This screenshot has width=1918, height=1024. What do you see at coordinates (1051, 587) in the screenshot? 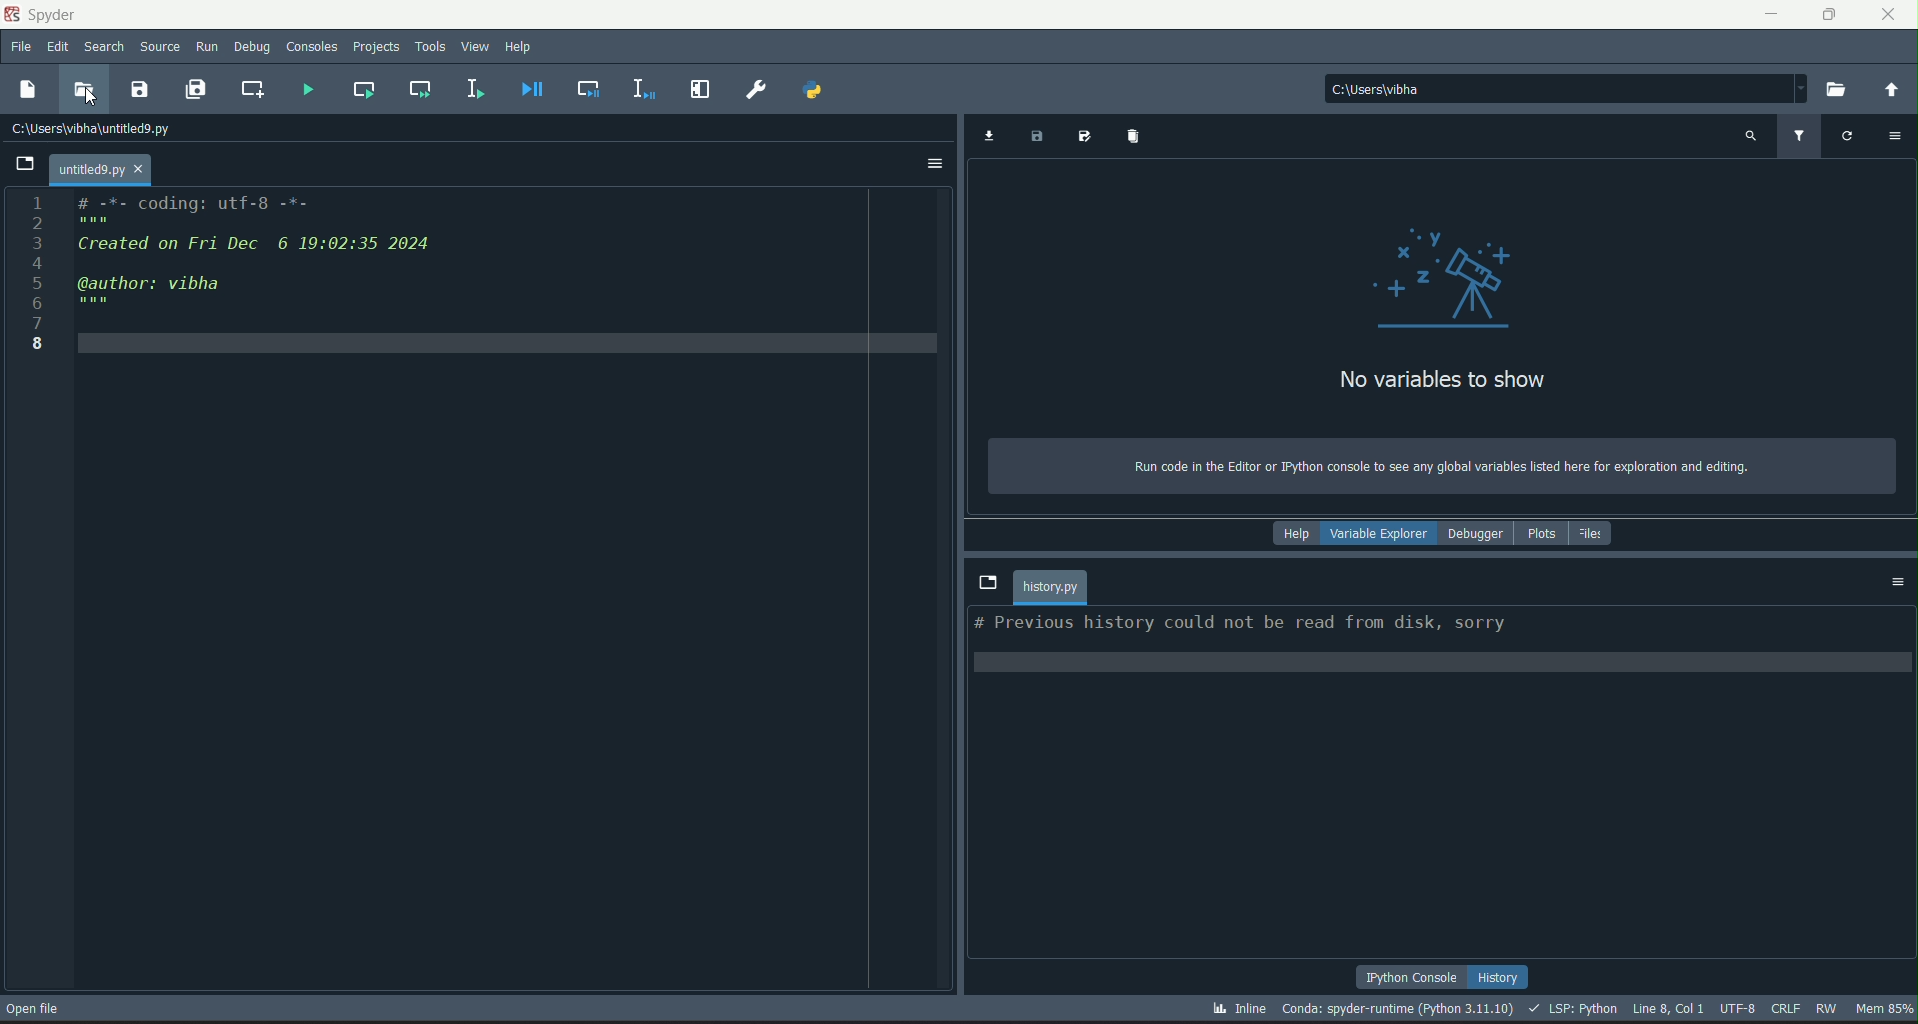
I see `file name` at bounding box center [1051, 587].